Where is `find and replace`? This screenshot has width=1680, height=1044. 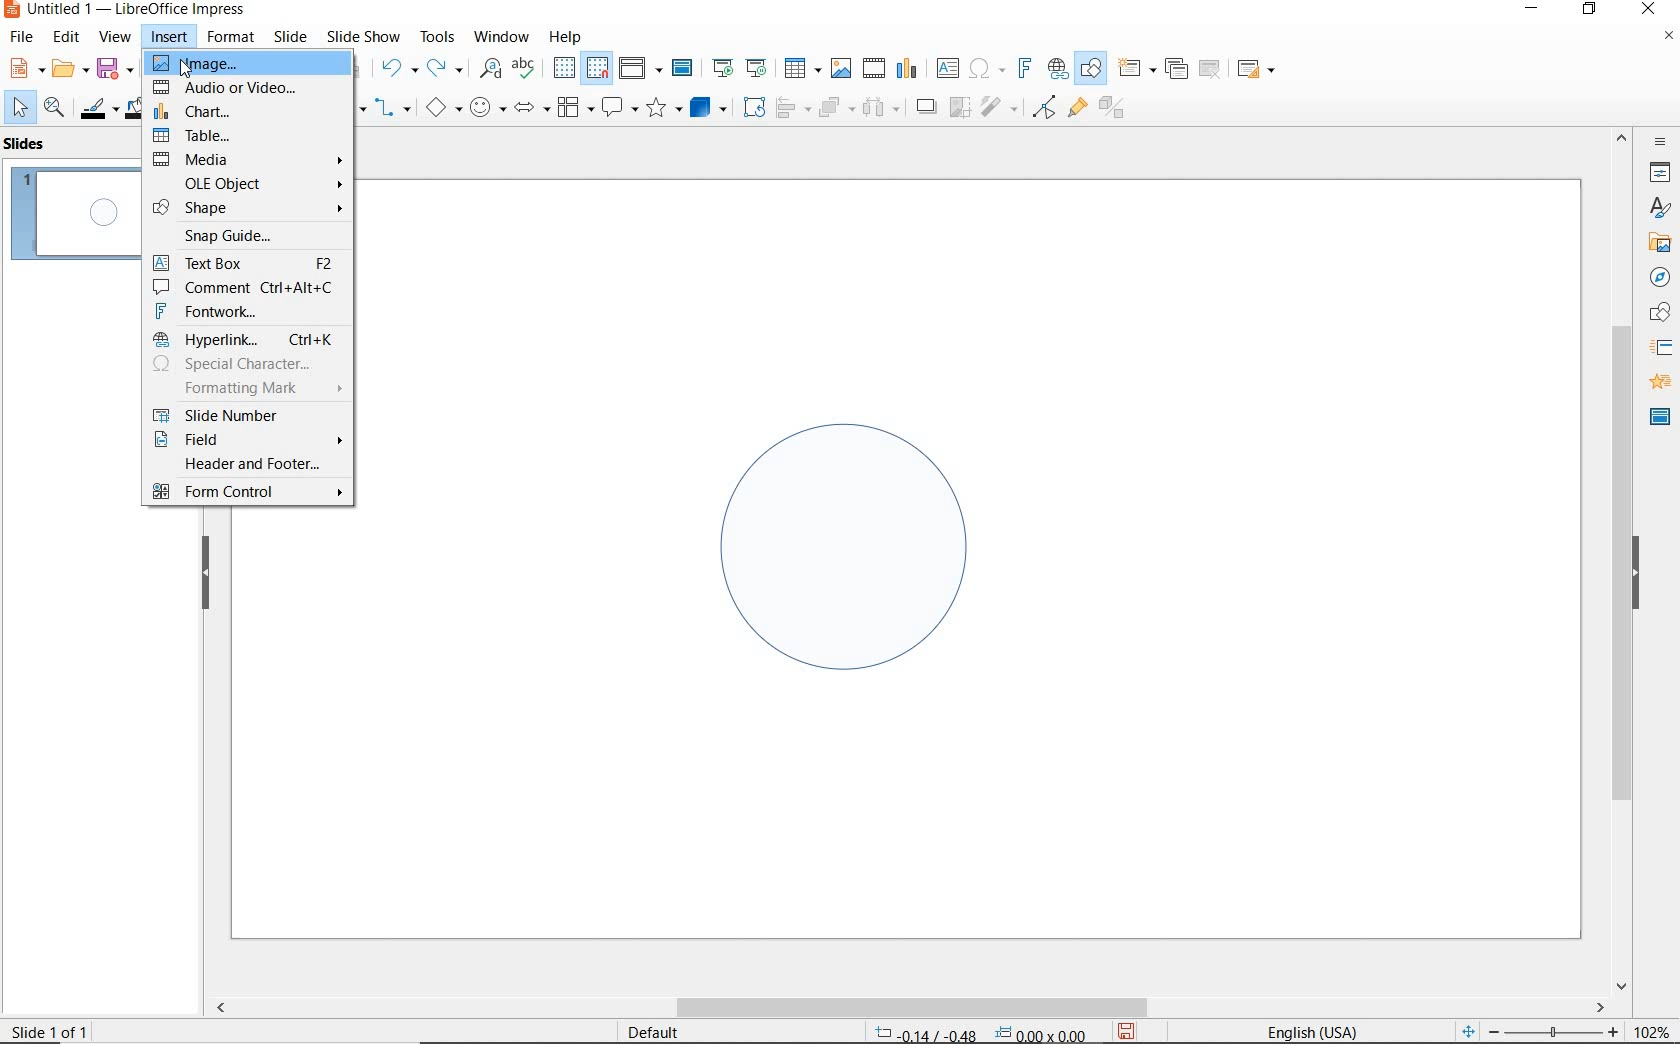 find and replace is located at coordinates (490, 69).